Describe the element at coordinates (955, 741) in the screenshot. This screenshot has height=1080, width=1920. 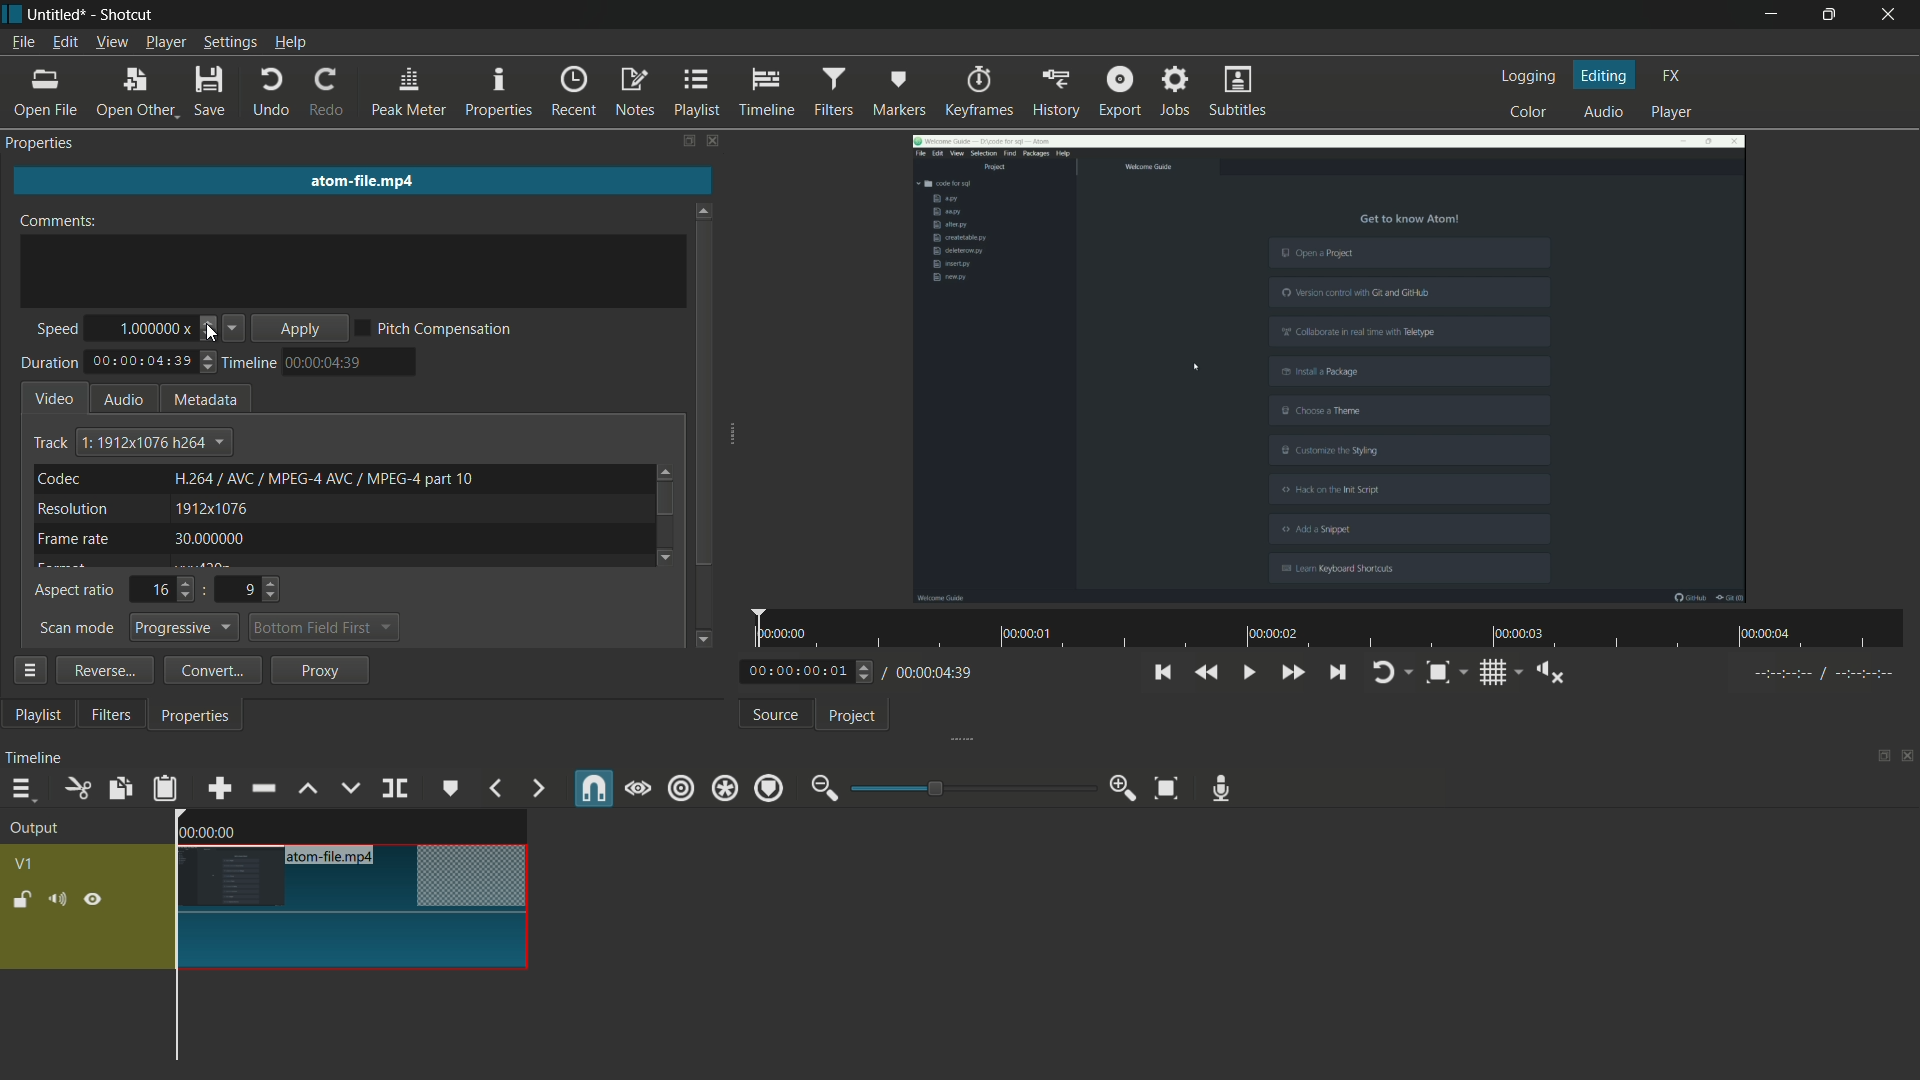
I see `expand` at that location.